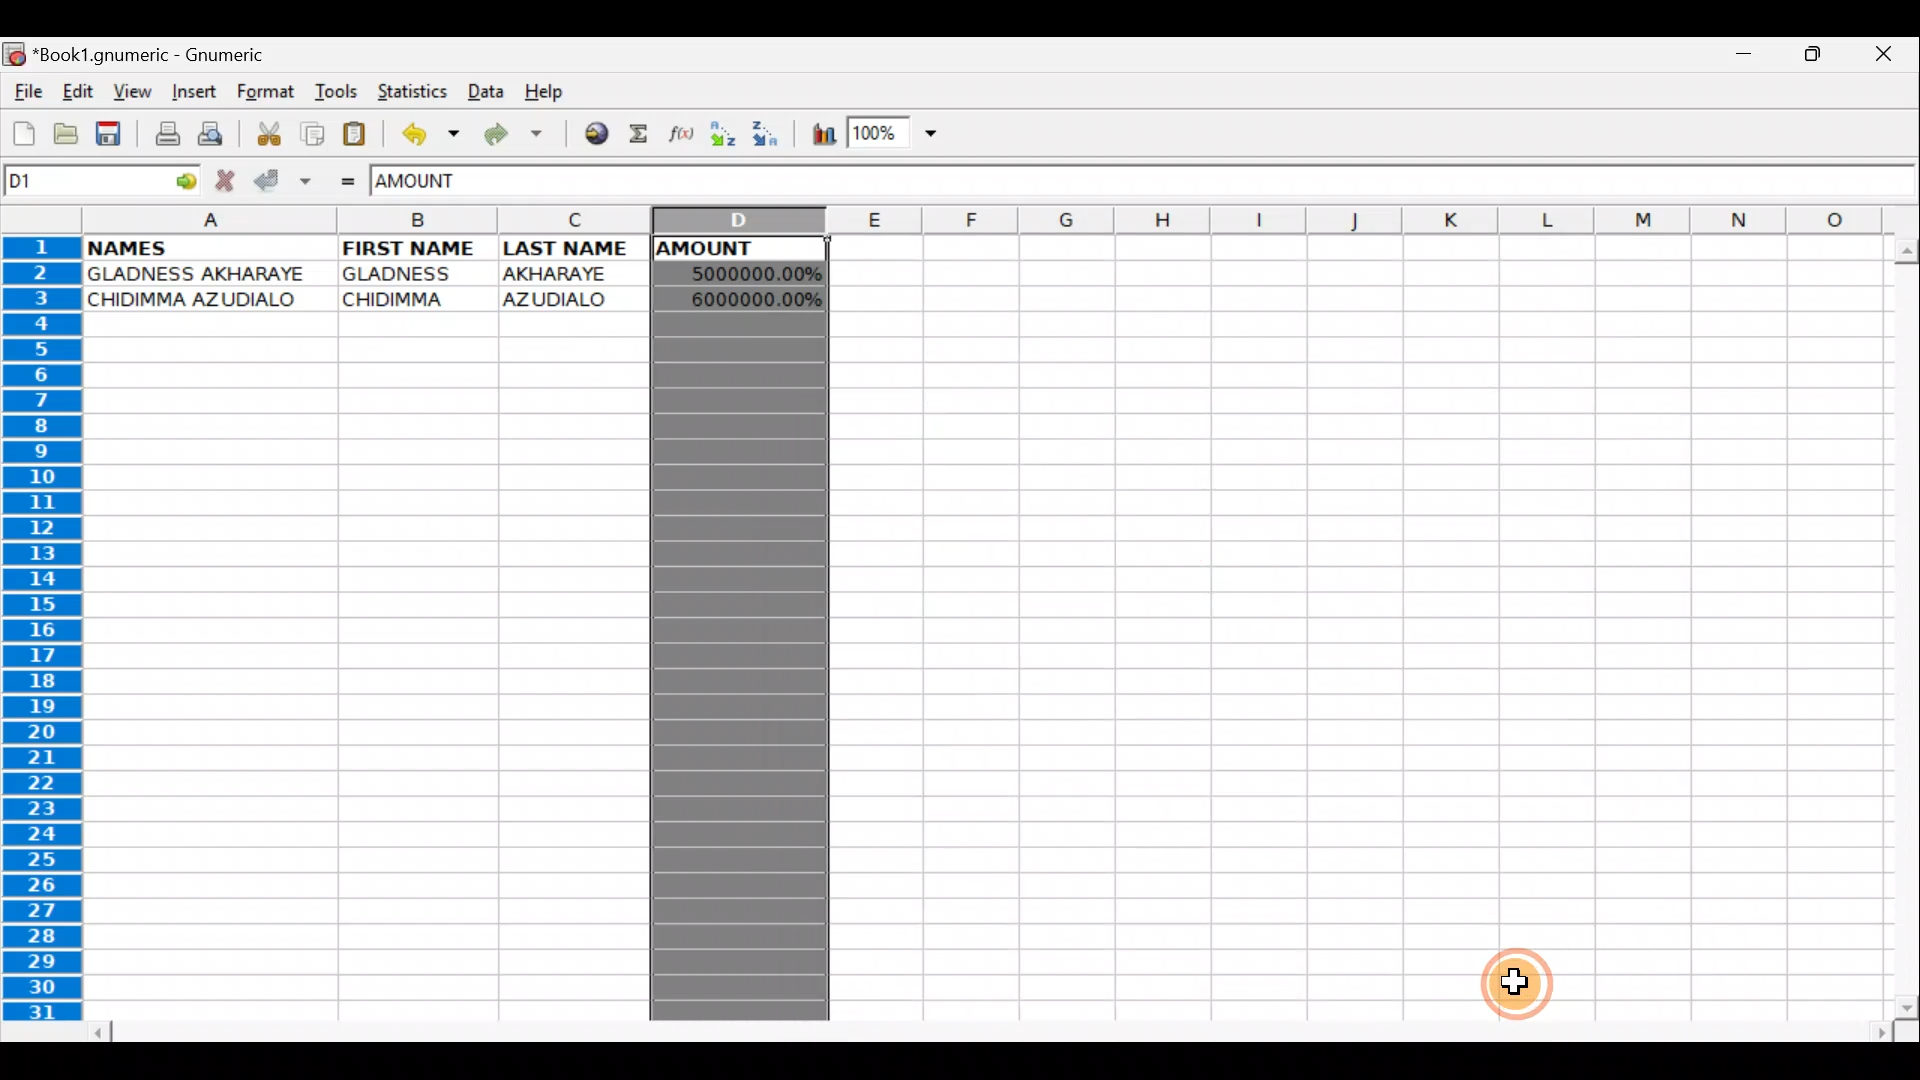 This screenshot has height=1080, width=1920. What do you see at coordinates (558, 273) in the screenshot?
I see `AKHARAYE` at bounding box center [558, 273].